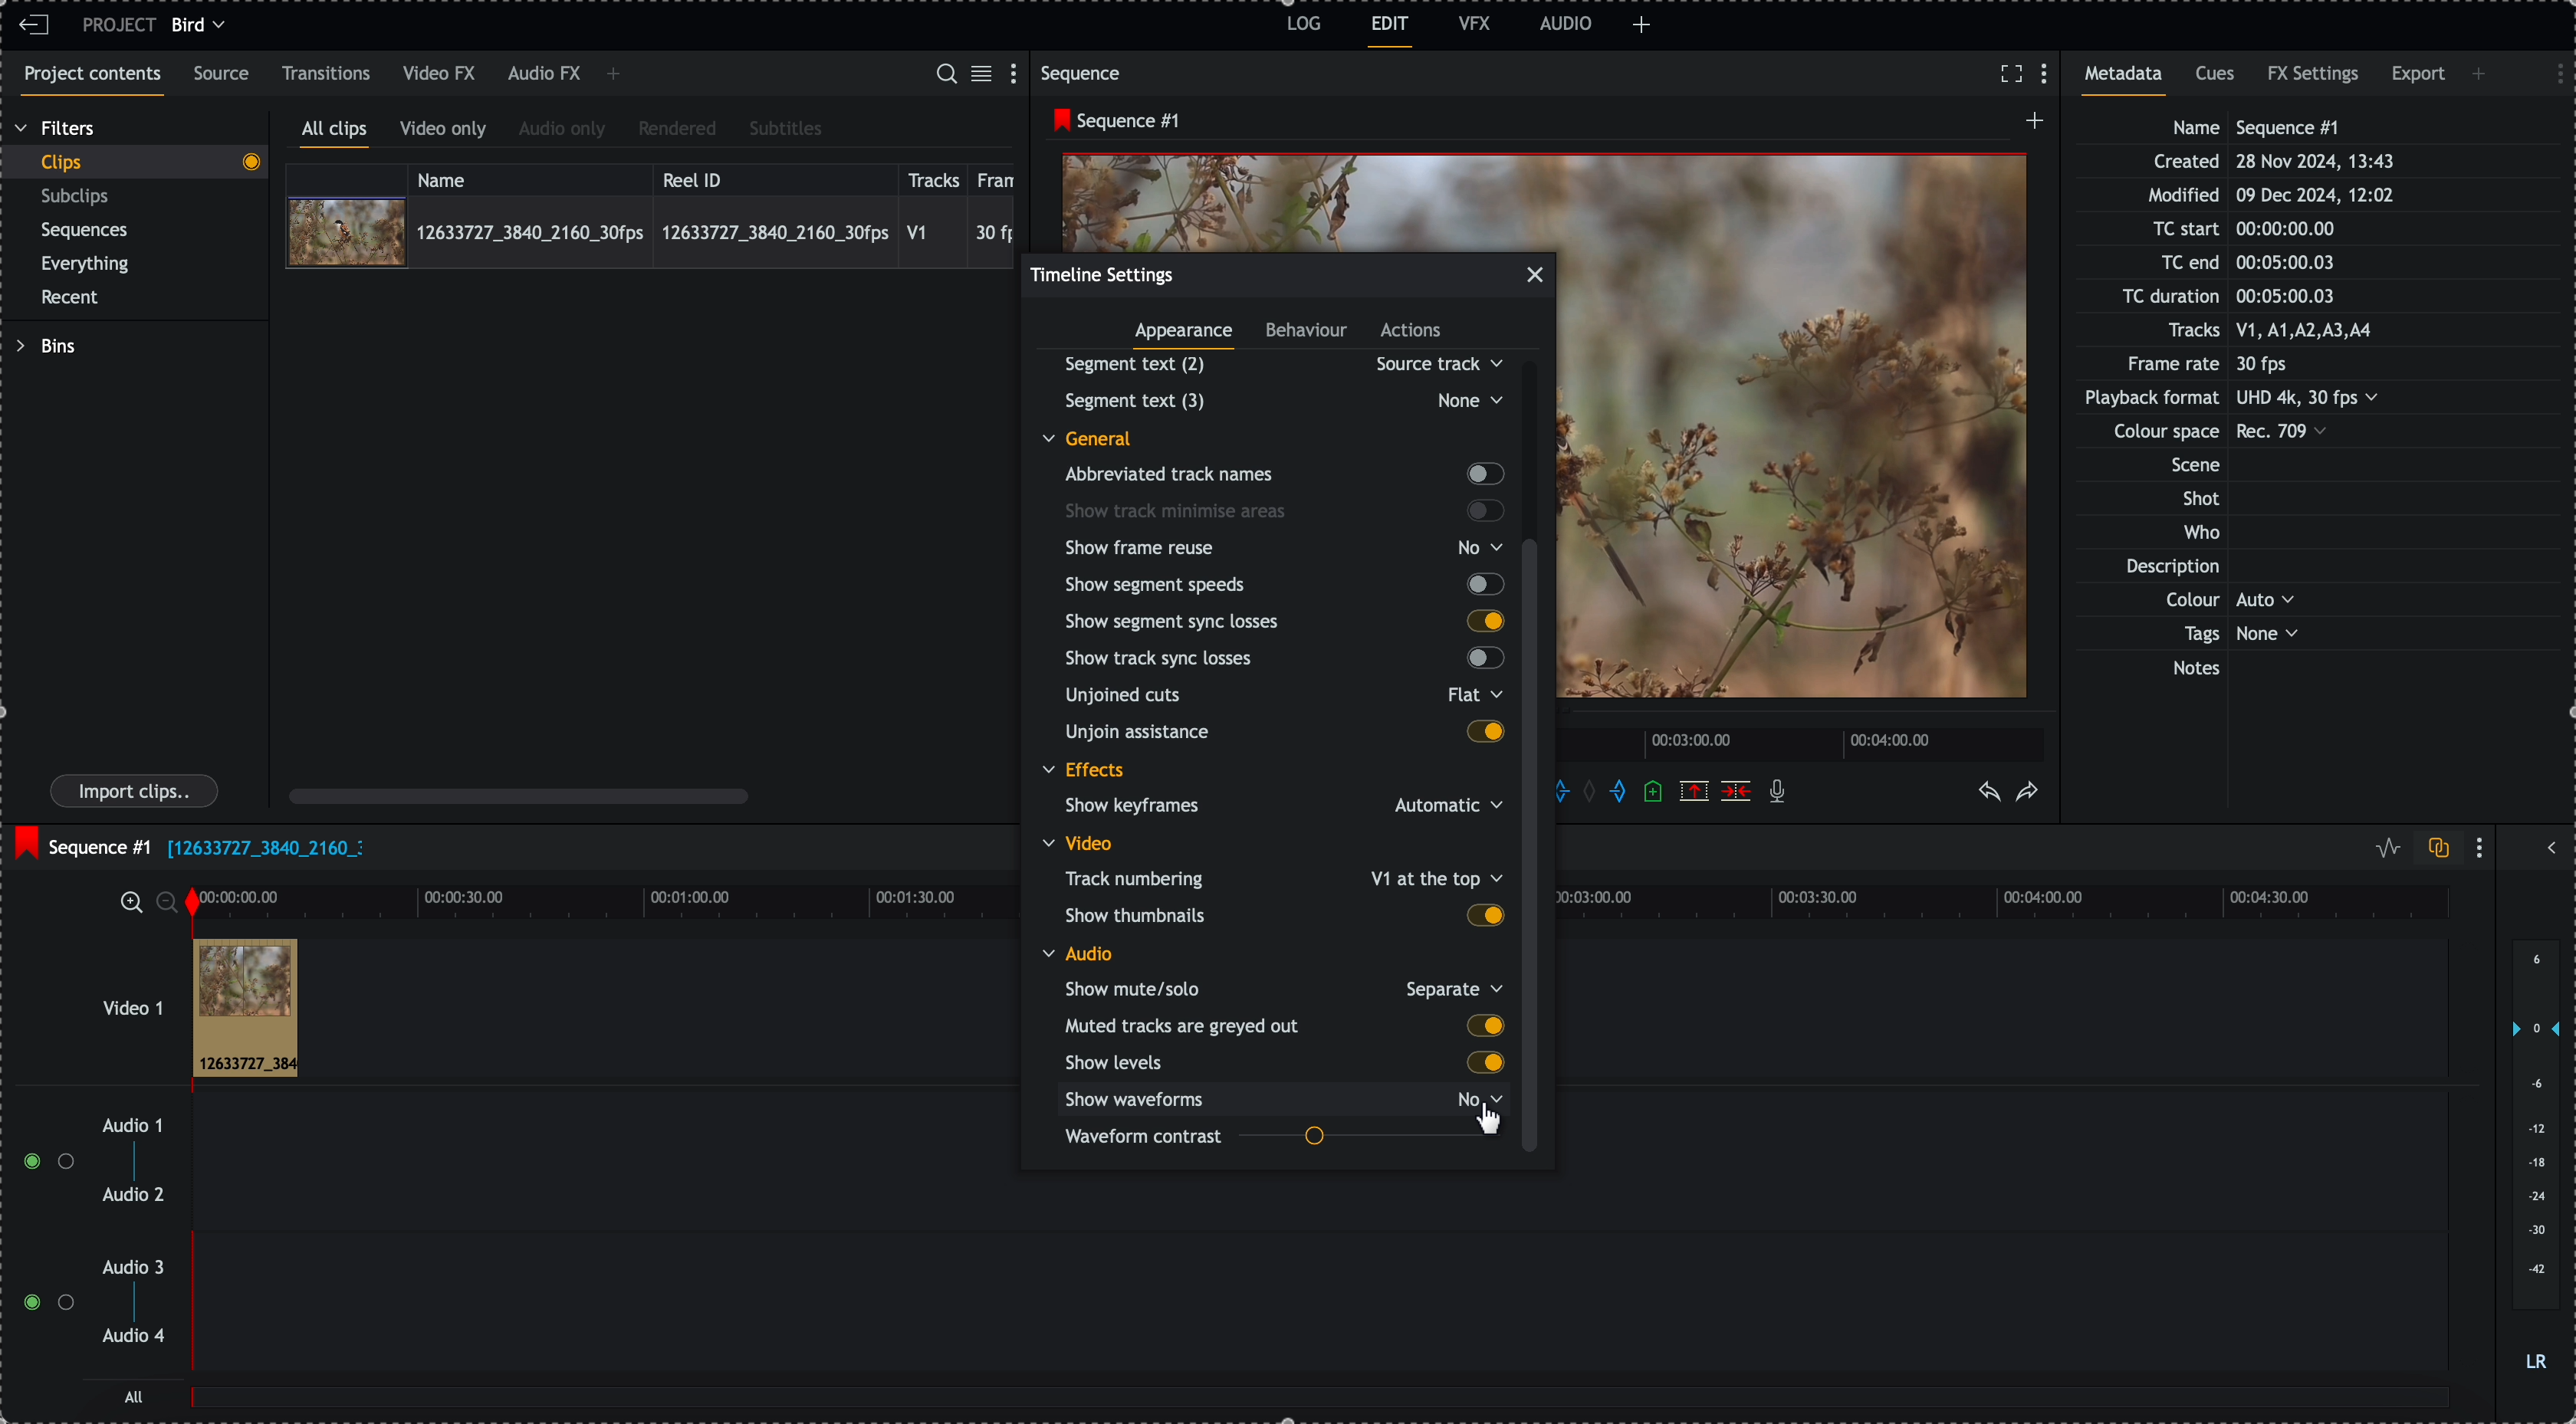 This screenshot has width=2576, height=1424. What do you see at coordinates (2130, 80) in the screenshot?
I see `metadata` at bounding box center [2130, 80].